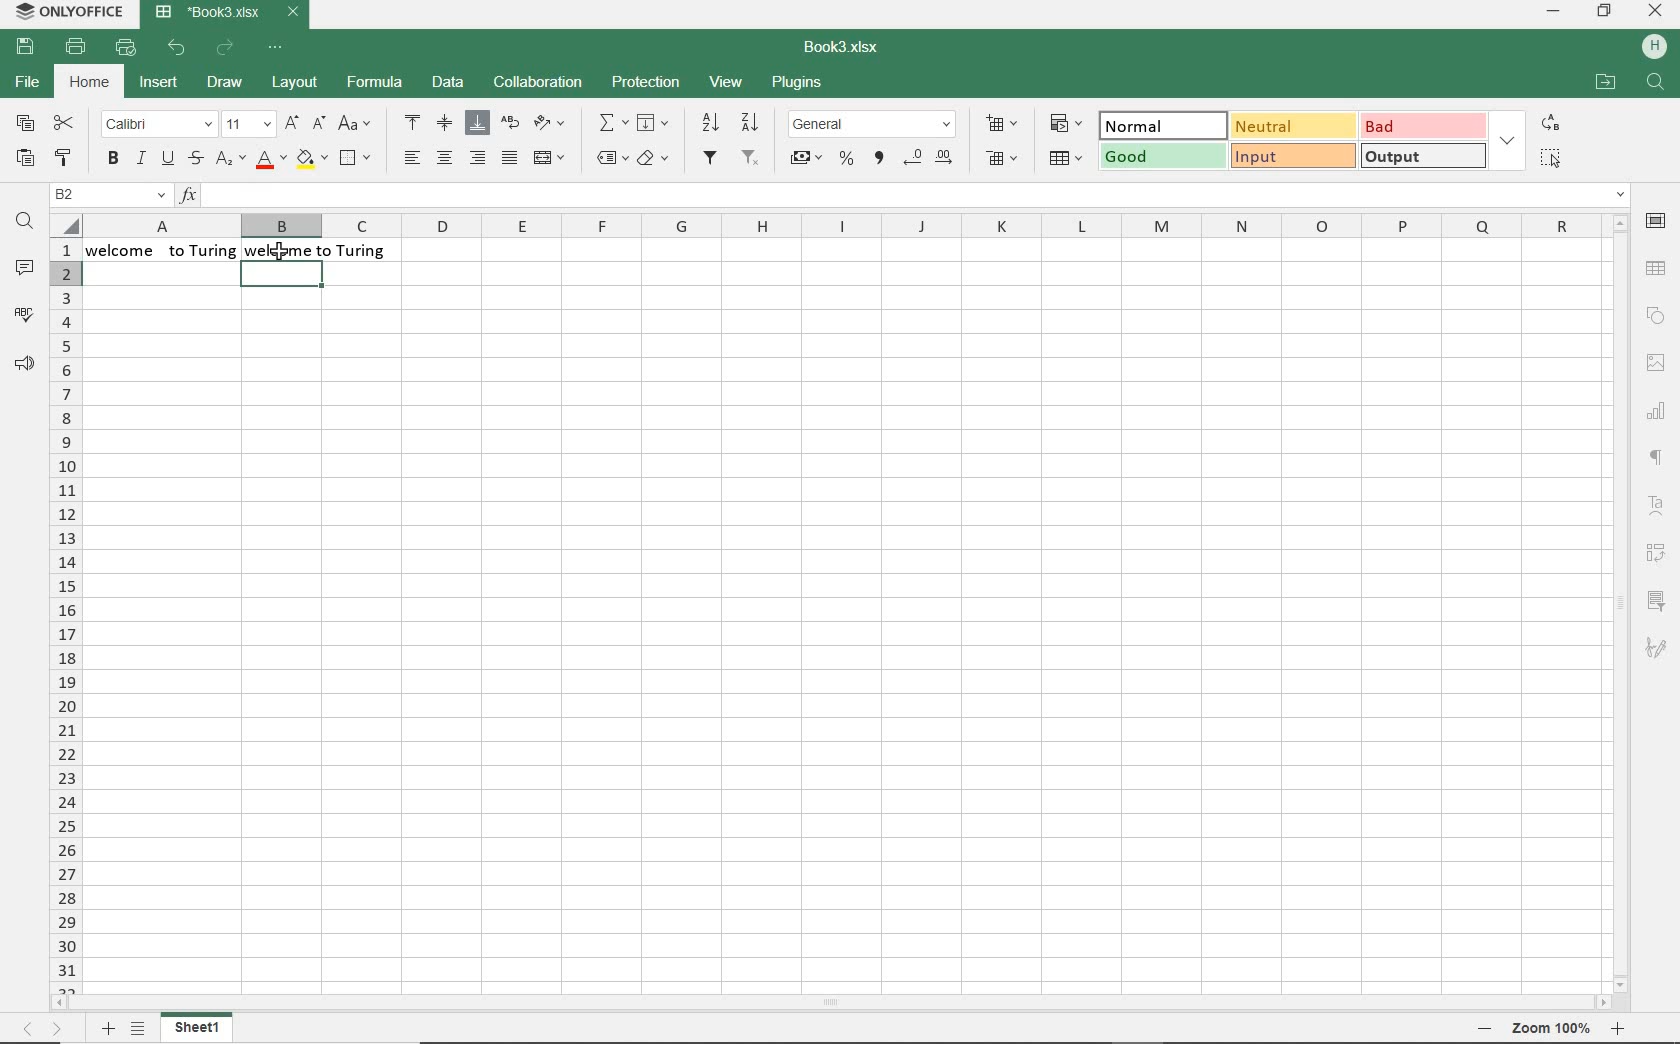  I want to click on protection, so click(646, 81).